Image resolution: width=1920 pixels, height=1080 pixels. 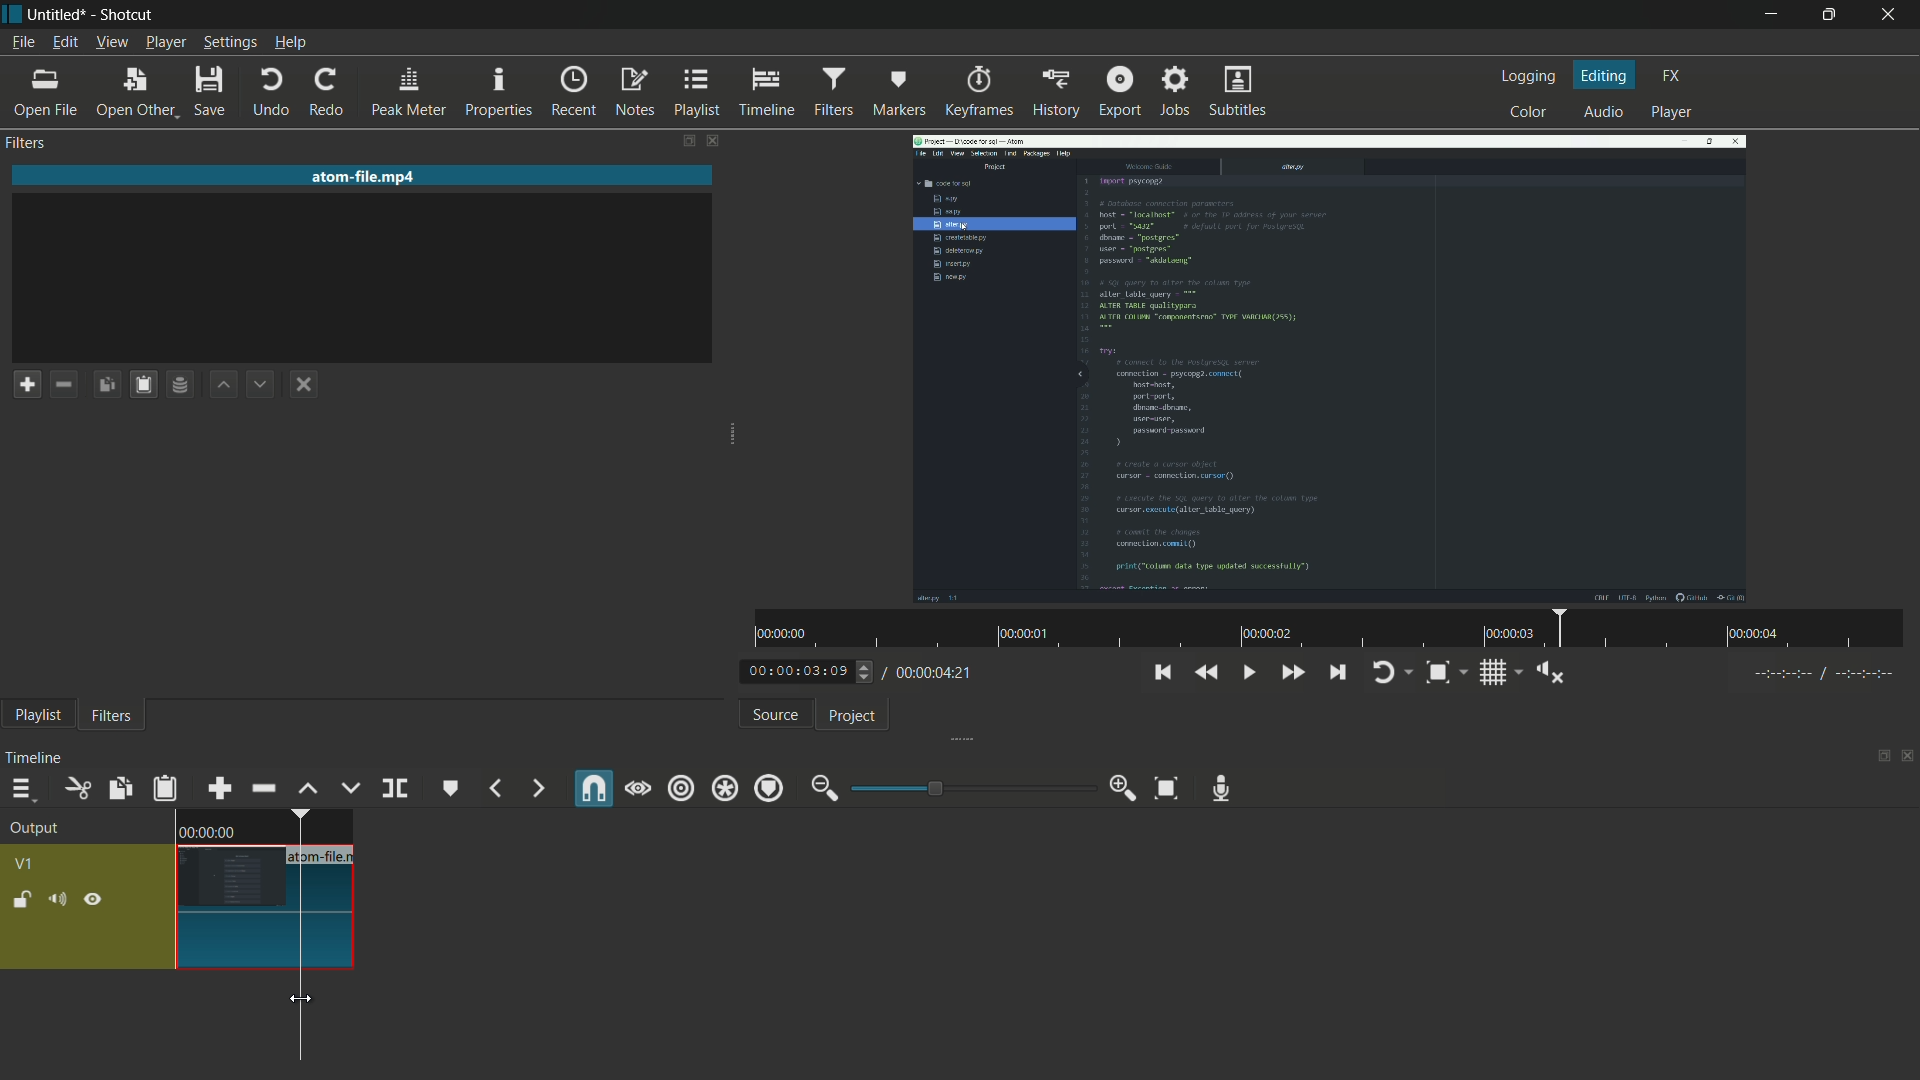 What do you see at coordinates (685, 141) in the screenshot?
I see `change layout` at bounding box center [685, 141].